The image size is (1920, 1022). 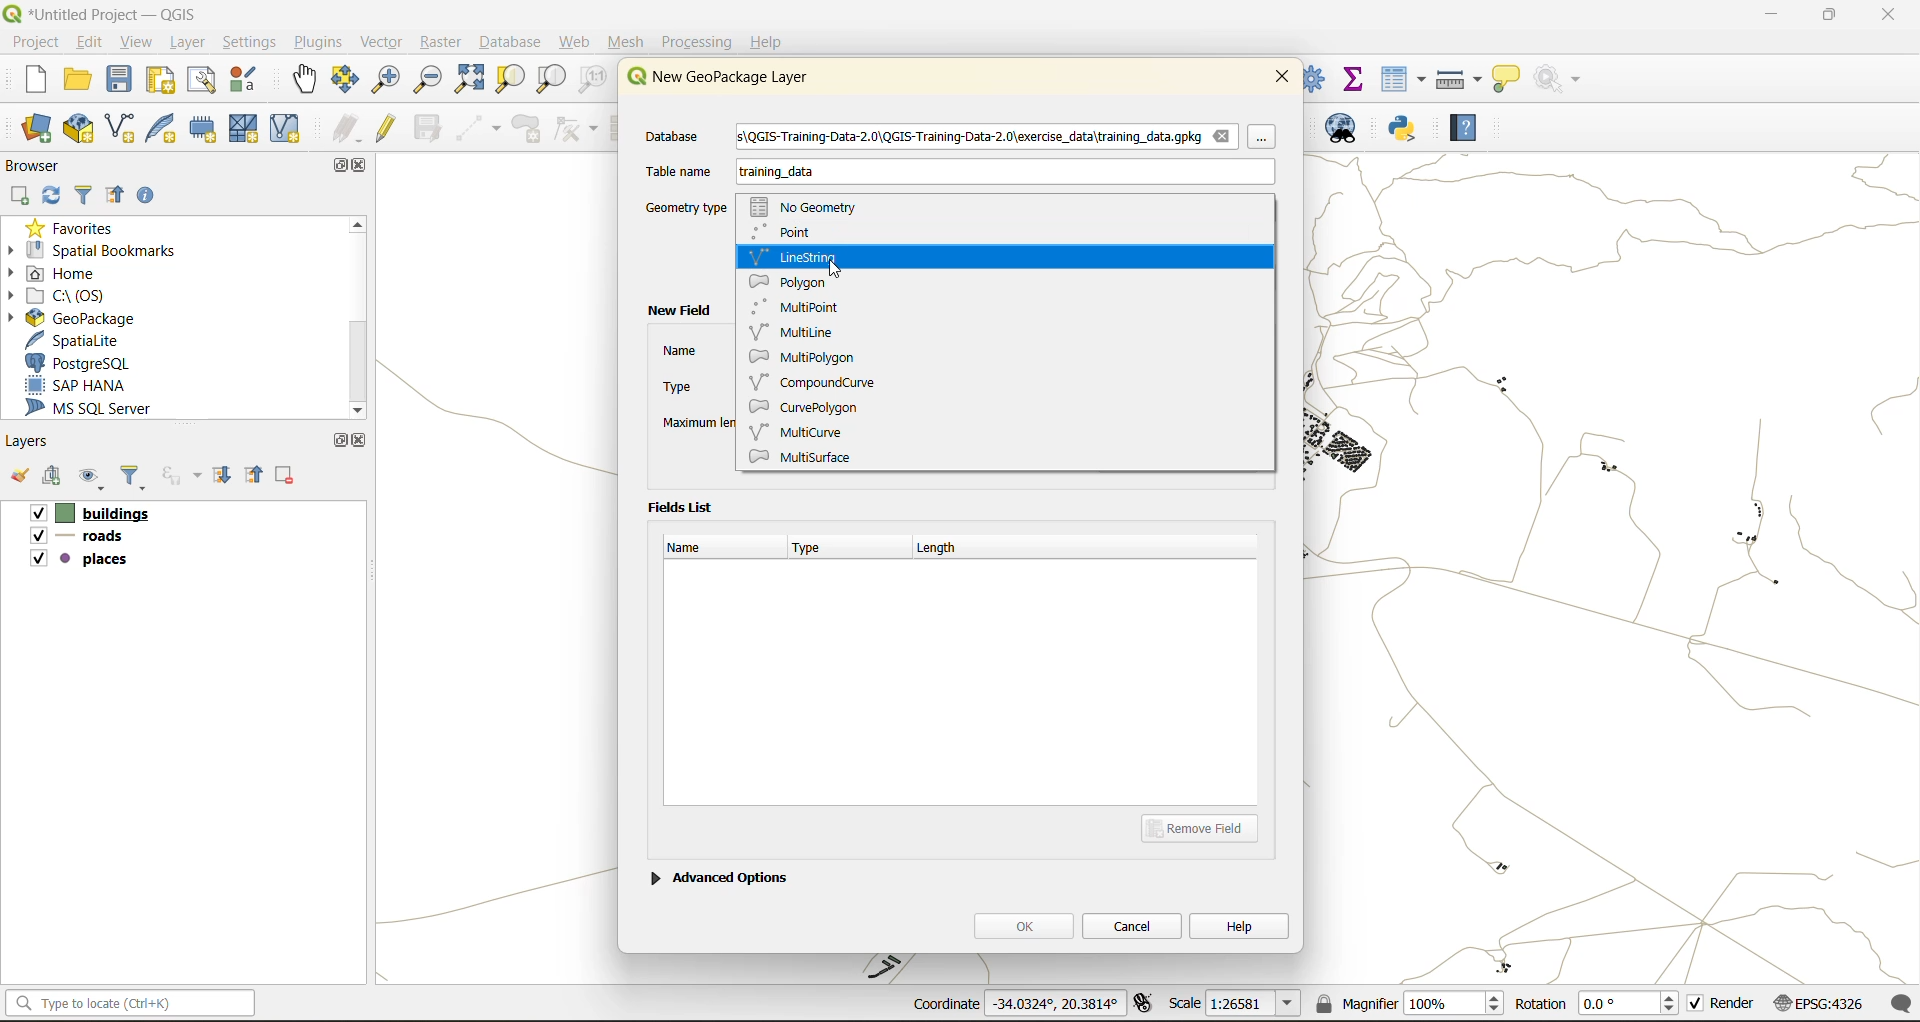 What do you see at coordinates (225, 476) in the screenshot?
I see `expand all` at bounding box center [225, 476].